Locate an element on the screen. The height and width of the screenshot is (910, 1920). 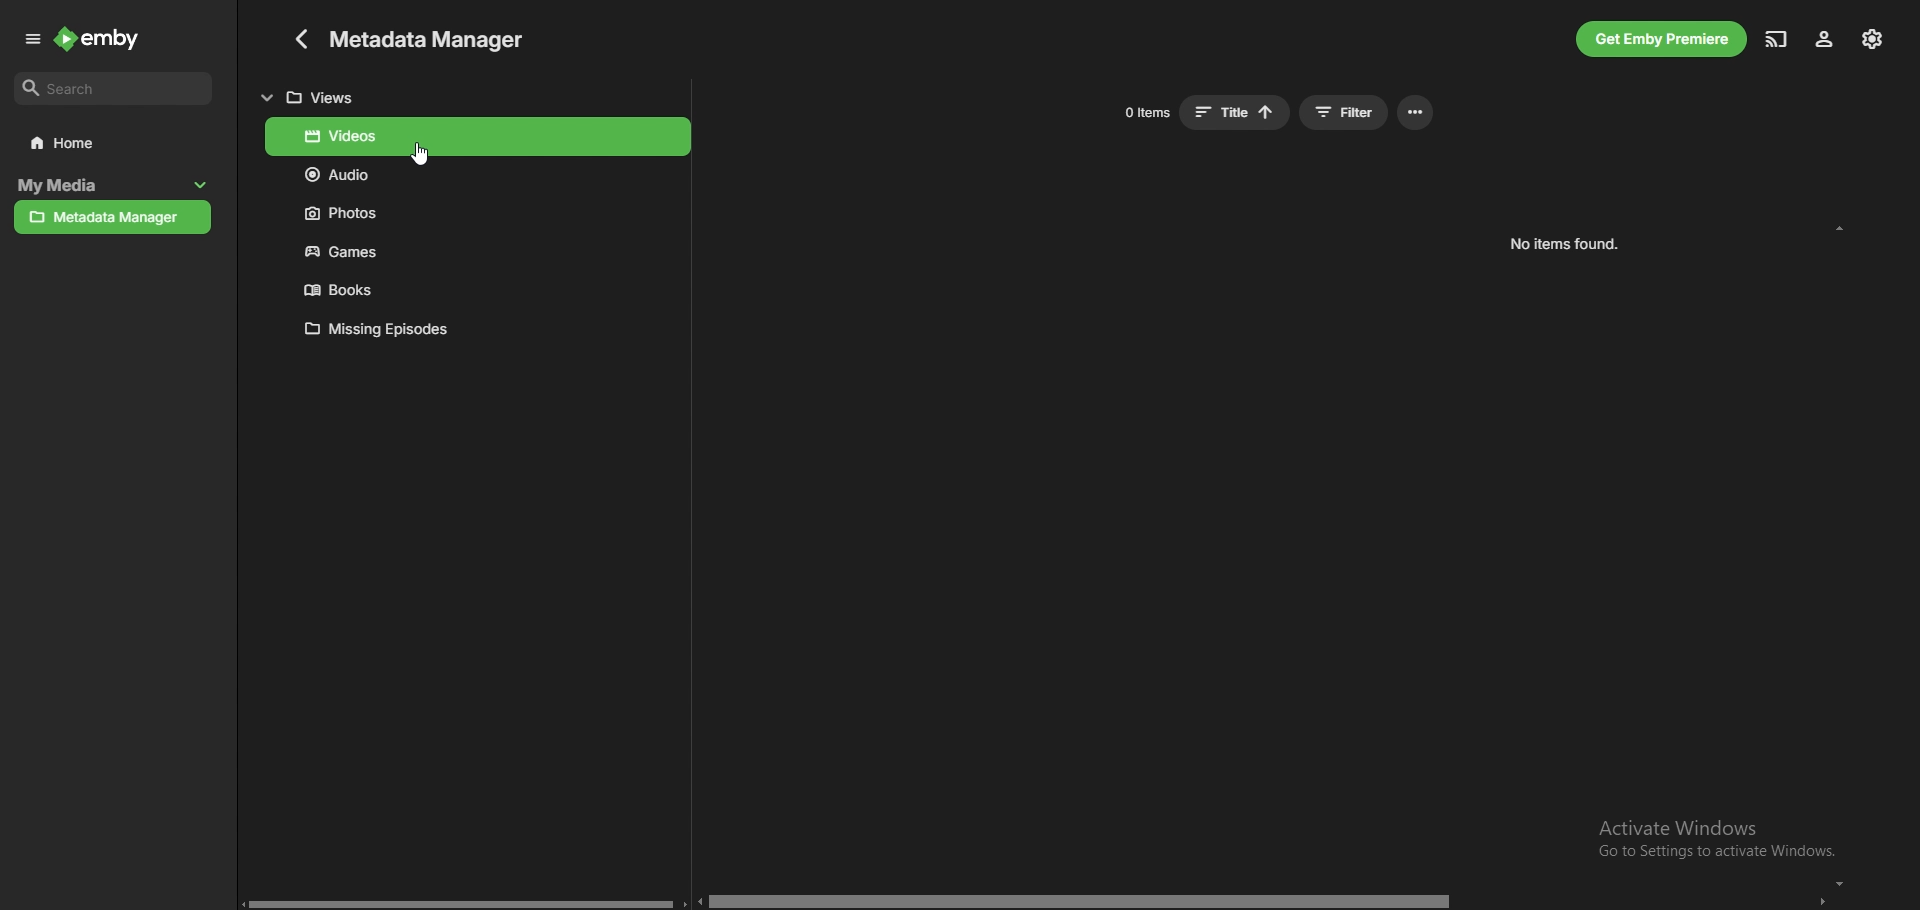
scroll down is located at coordinates (1839, 884).